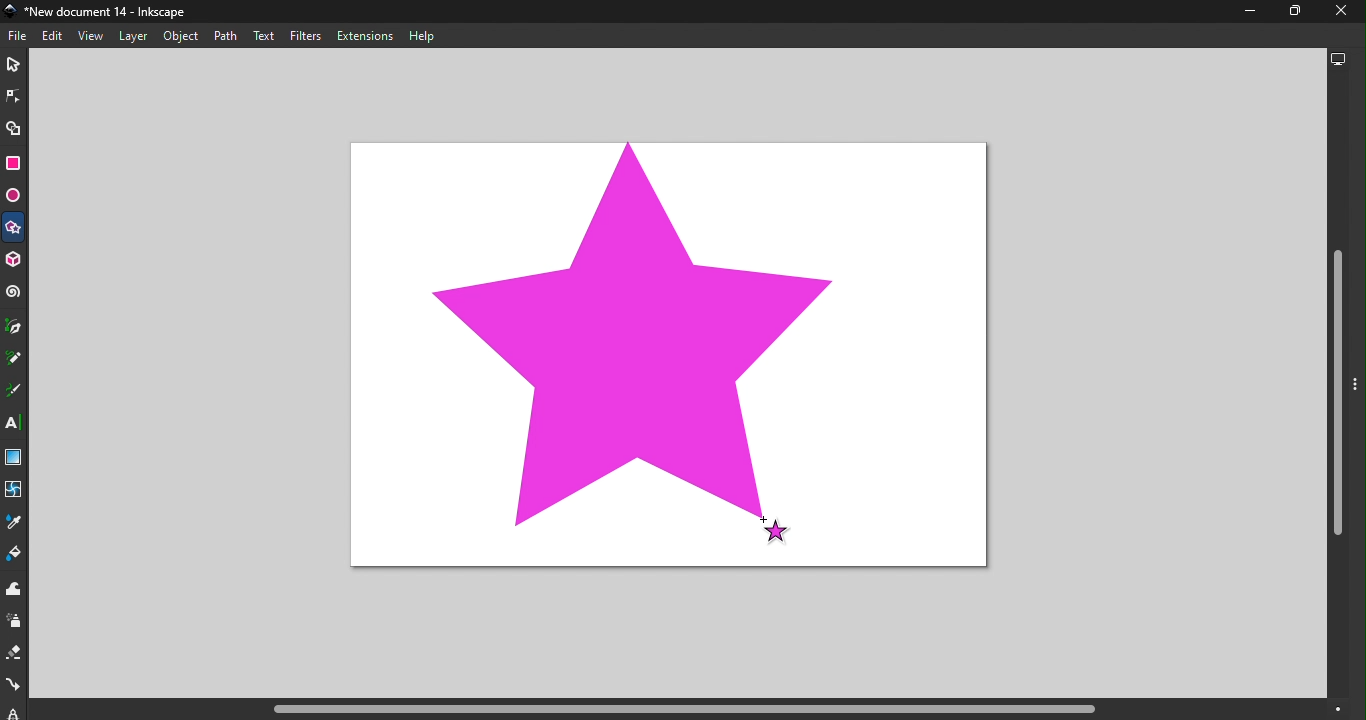 Image resolution: width=1366 pixels, height=720 pixels. What do you see at coordinates (227, 35) in the screenshot?
I see `Path` at bounding box center [227, 35].